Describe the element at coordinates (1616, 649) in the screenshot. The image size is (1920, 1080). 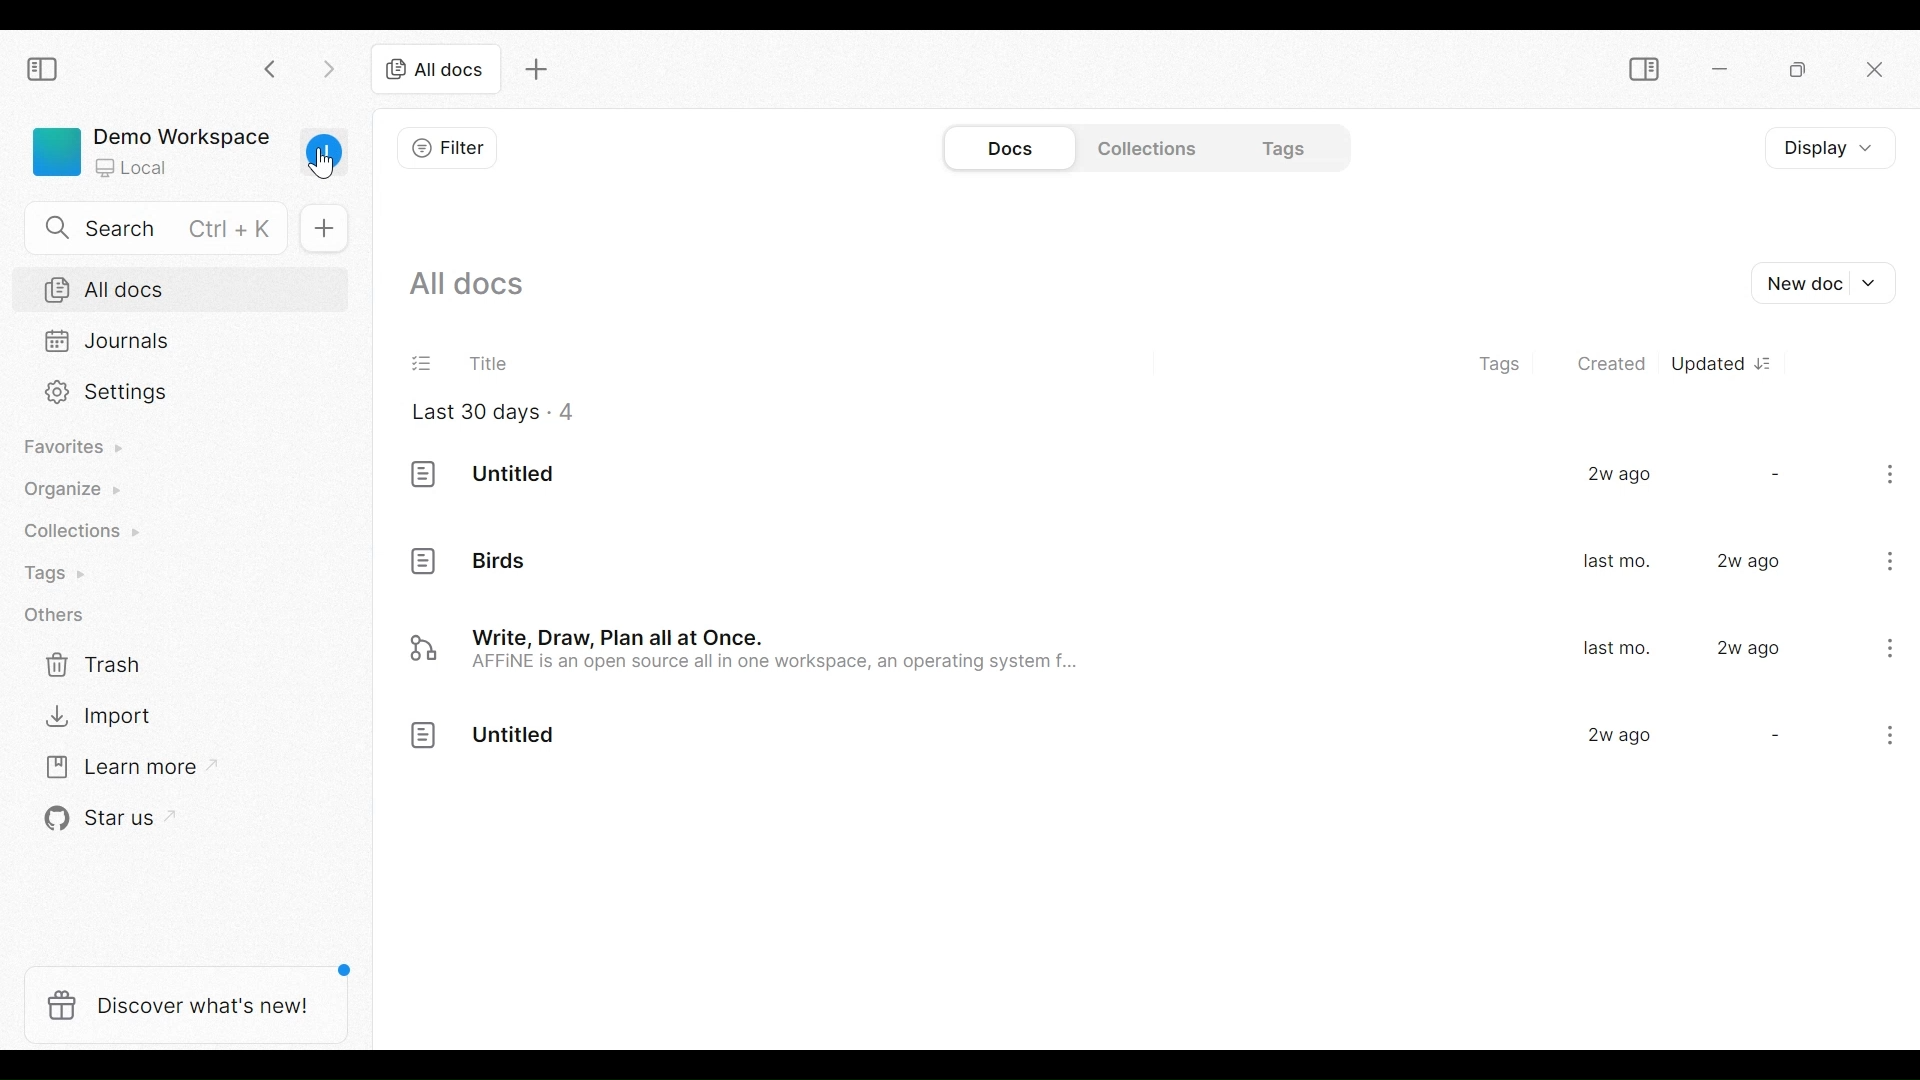
I see `last mo.` at that location.